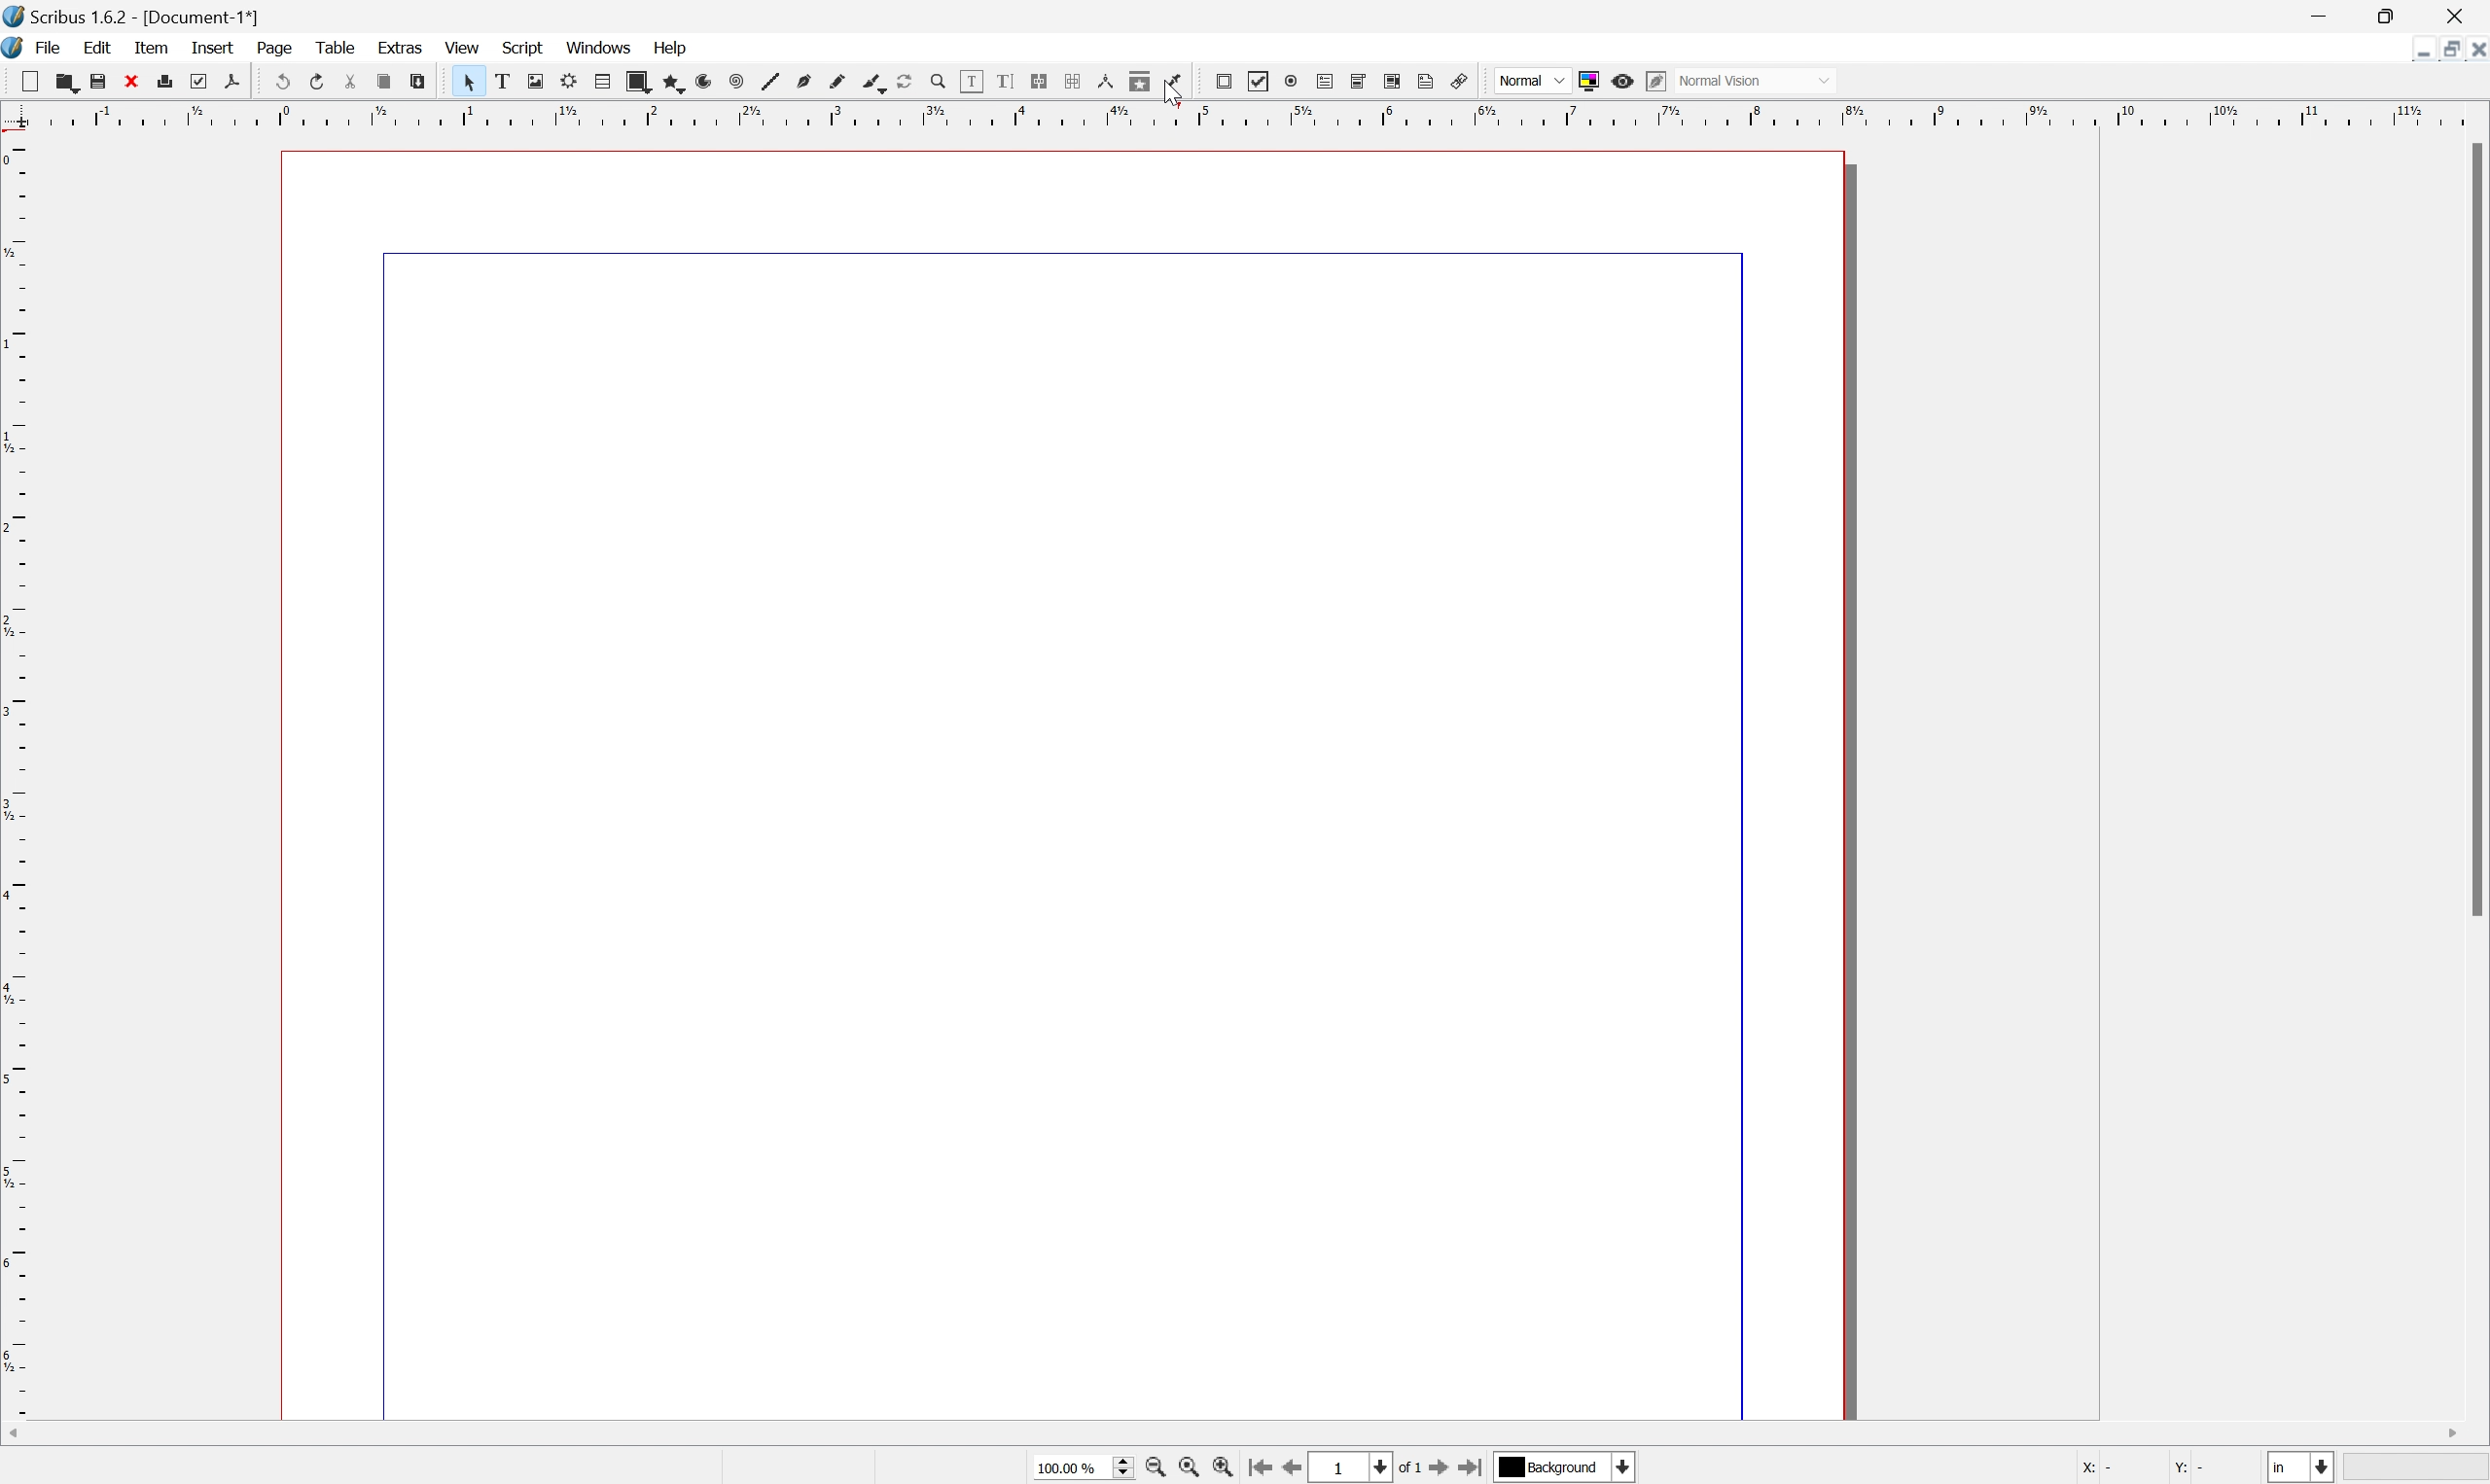 Image resolution: width=2490 pixels, height=1484 pixels. Describe the element at coordinates (1172, 94) in the screenshot. I see `Cursor` at that location.